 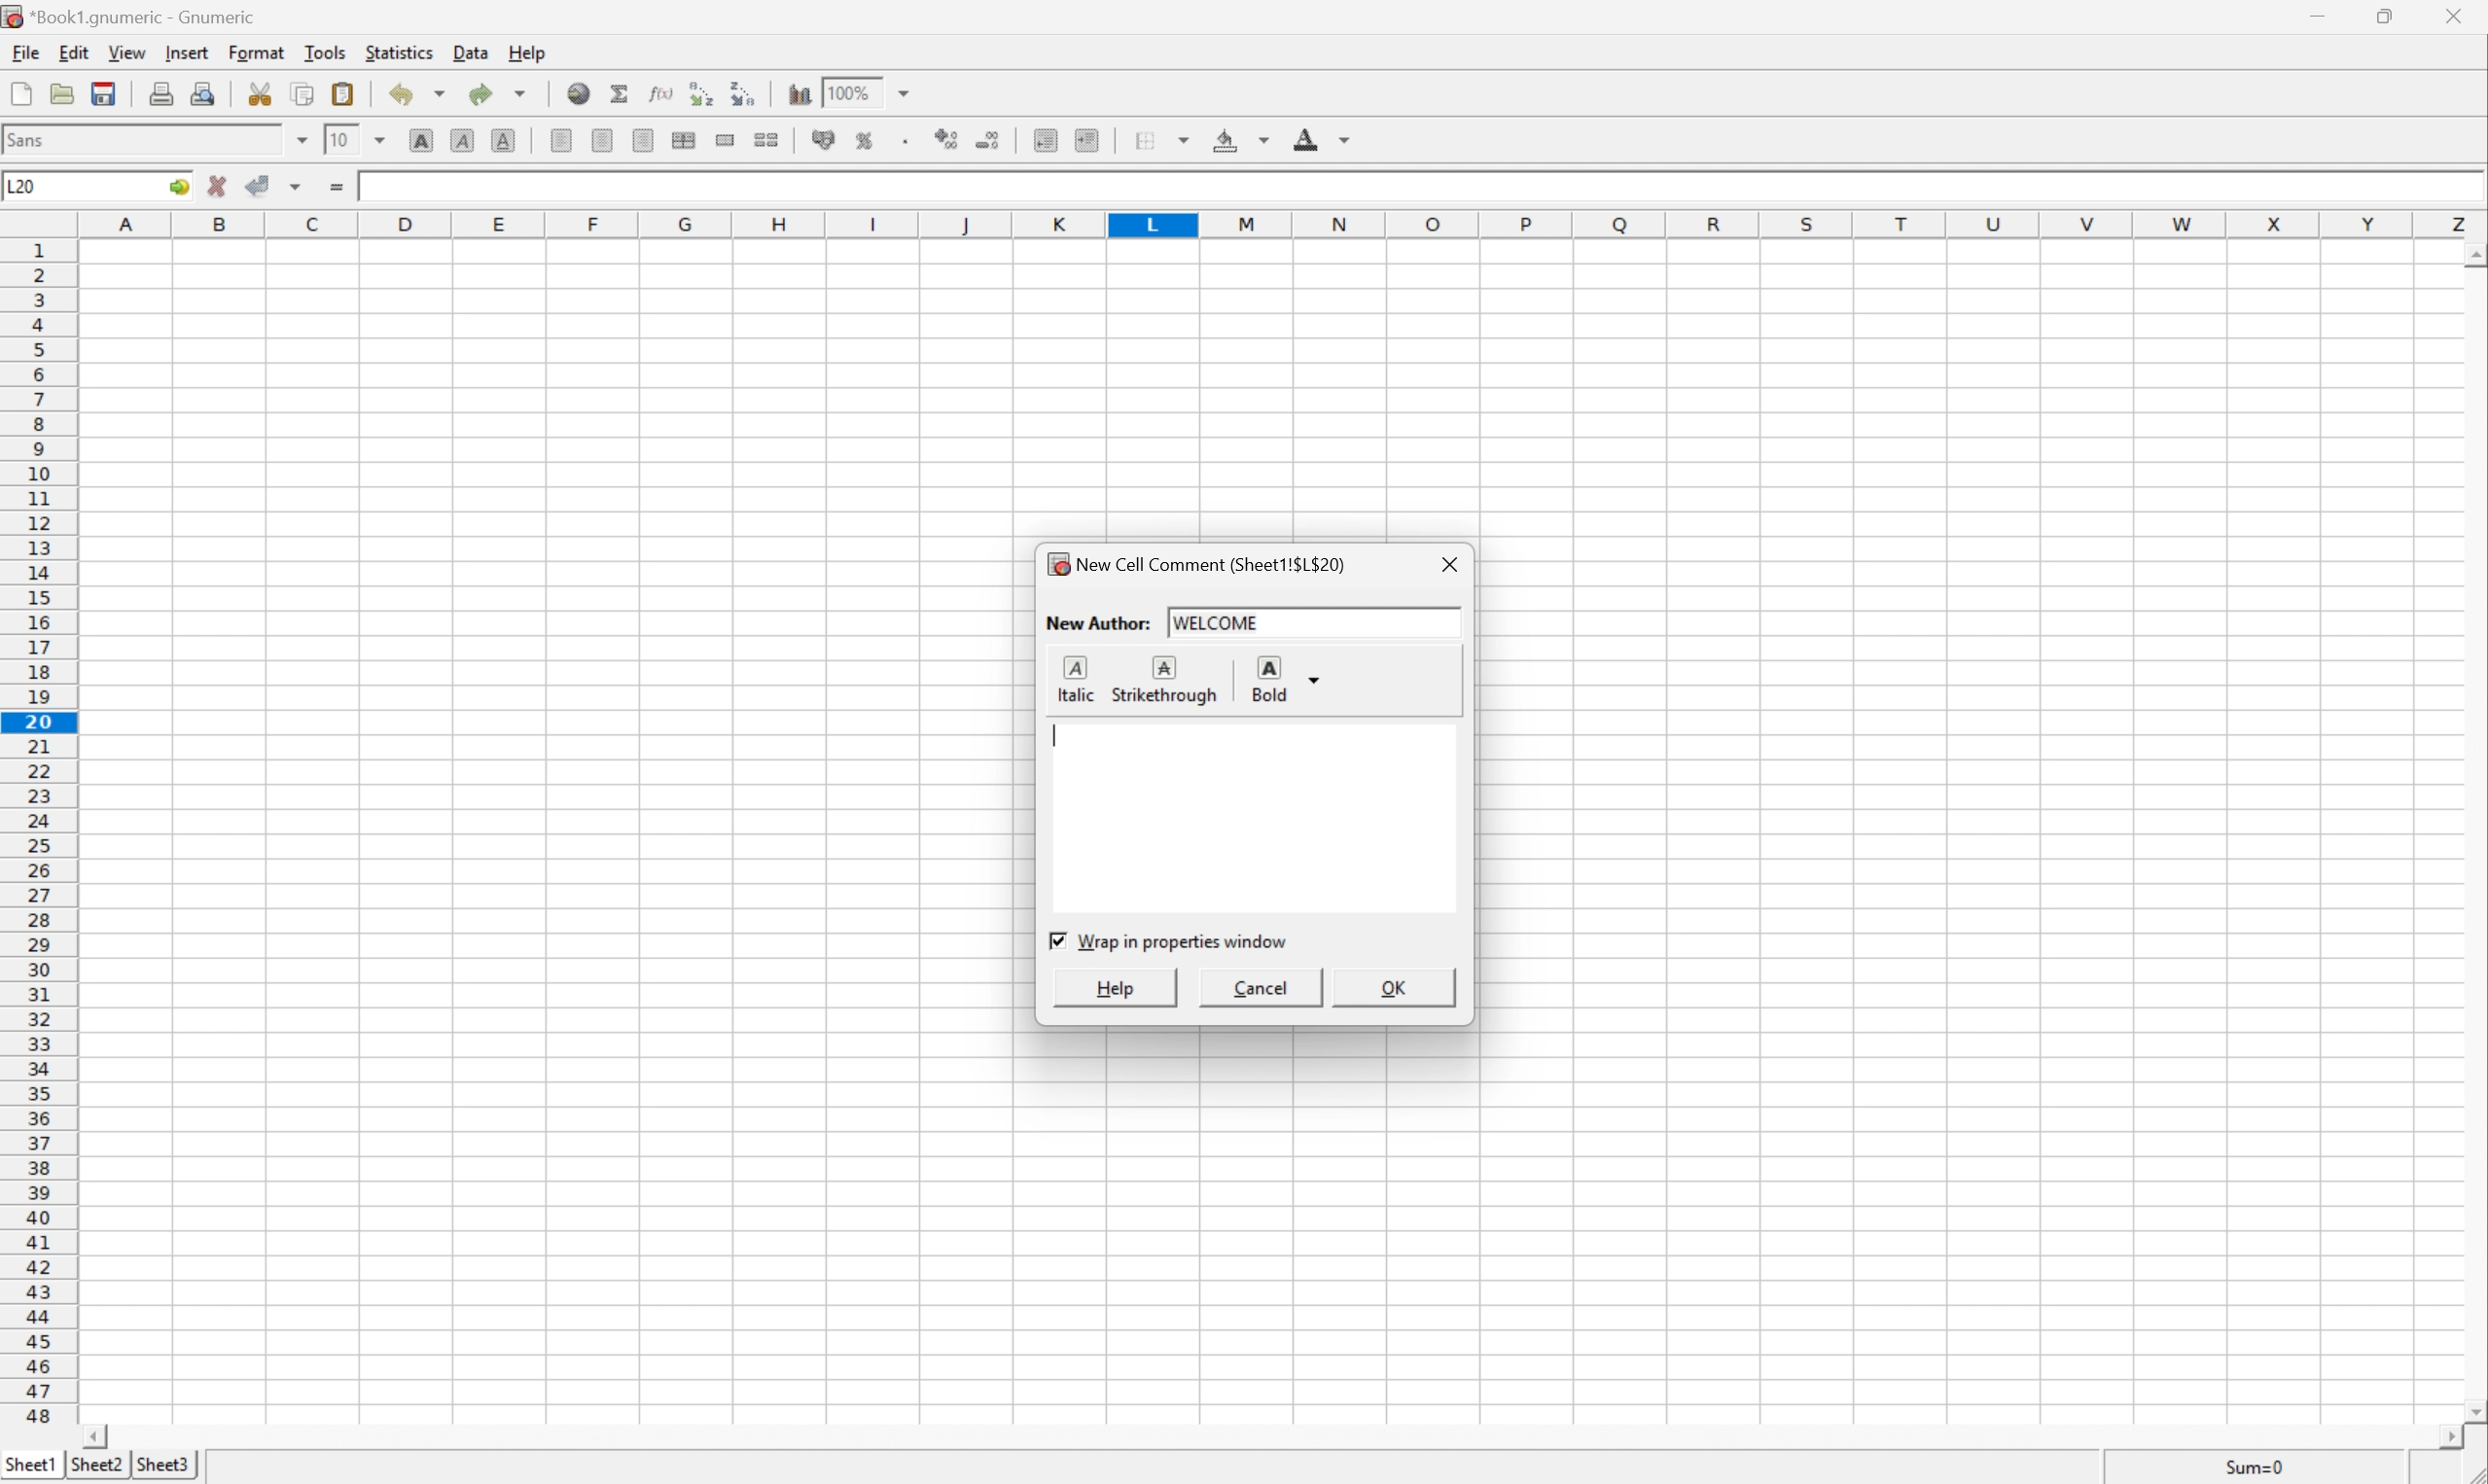 What do you see at coordinates (798, 95) in the screenshot?
I see `Insert a chart` at bounding box center [798, 95].